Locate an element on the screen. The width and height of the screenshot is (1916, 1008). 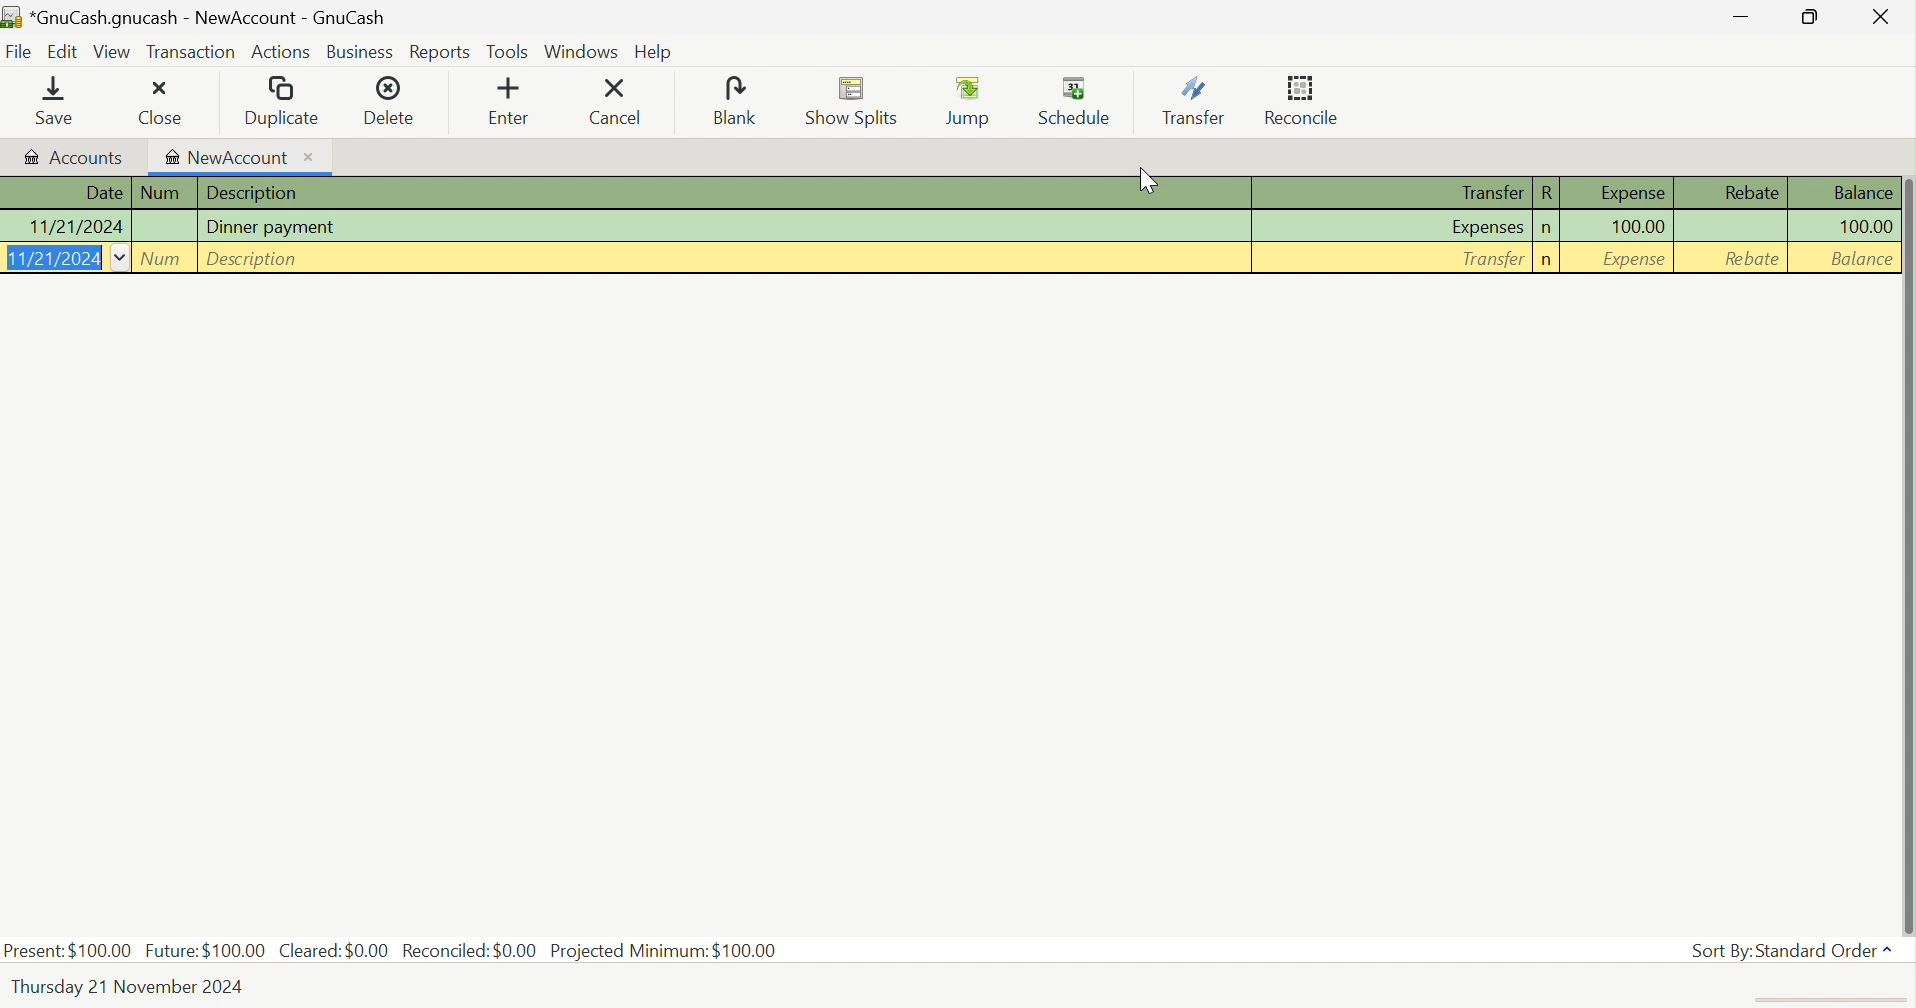
Close is located at coordinates (1877, 16).